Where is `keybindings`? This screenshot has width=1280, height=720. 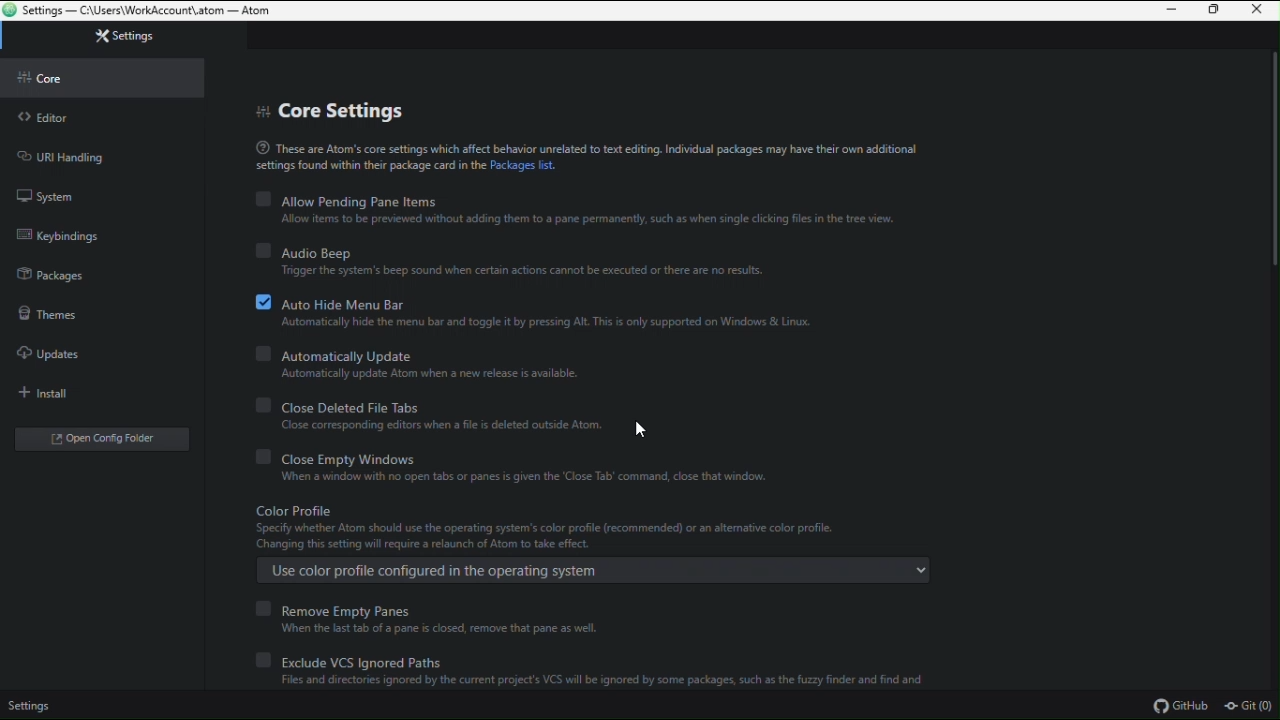
keybindings is located at coordinates (106, 233).